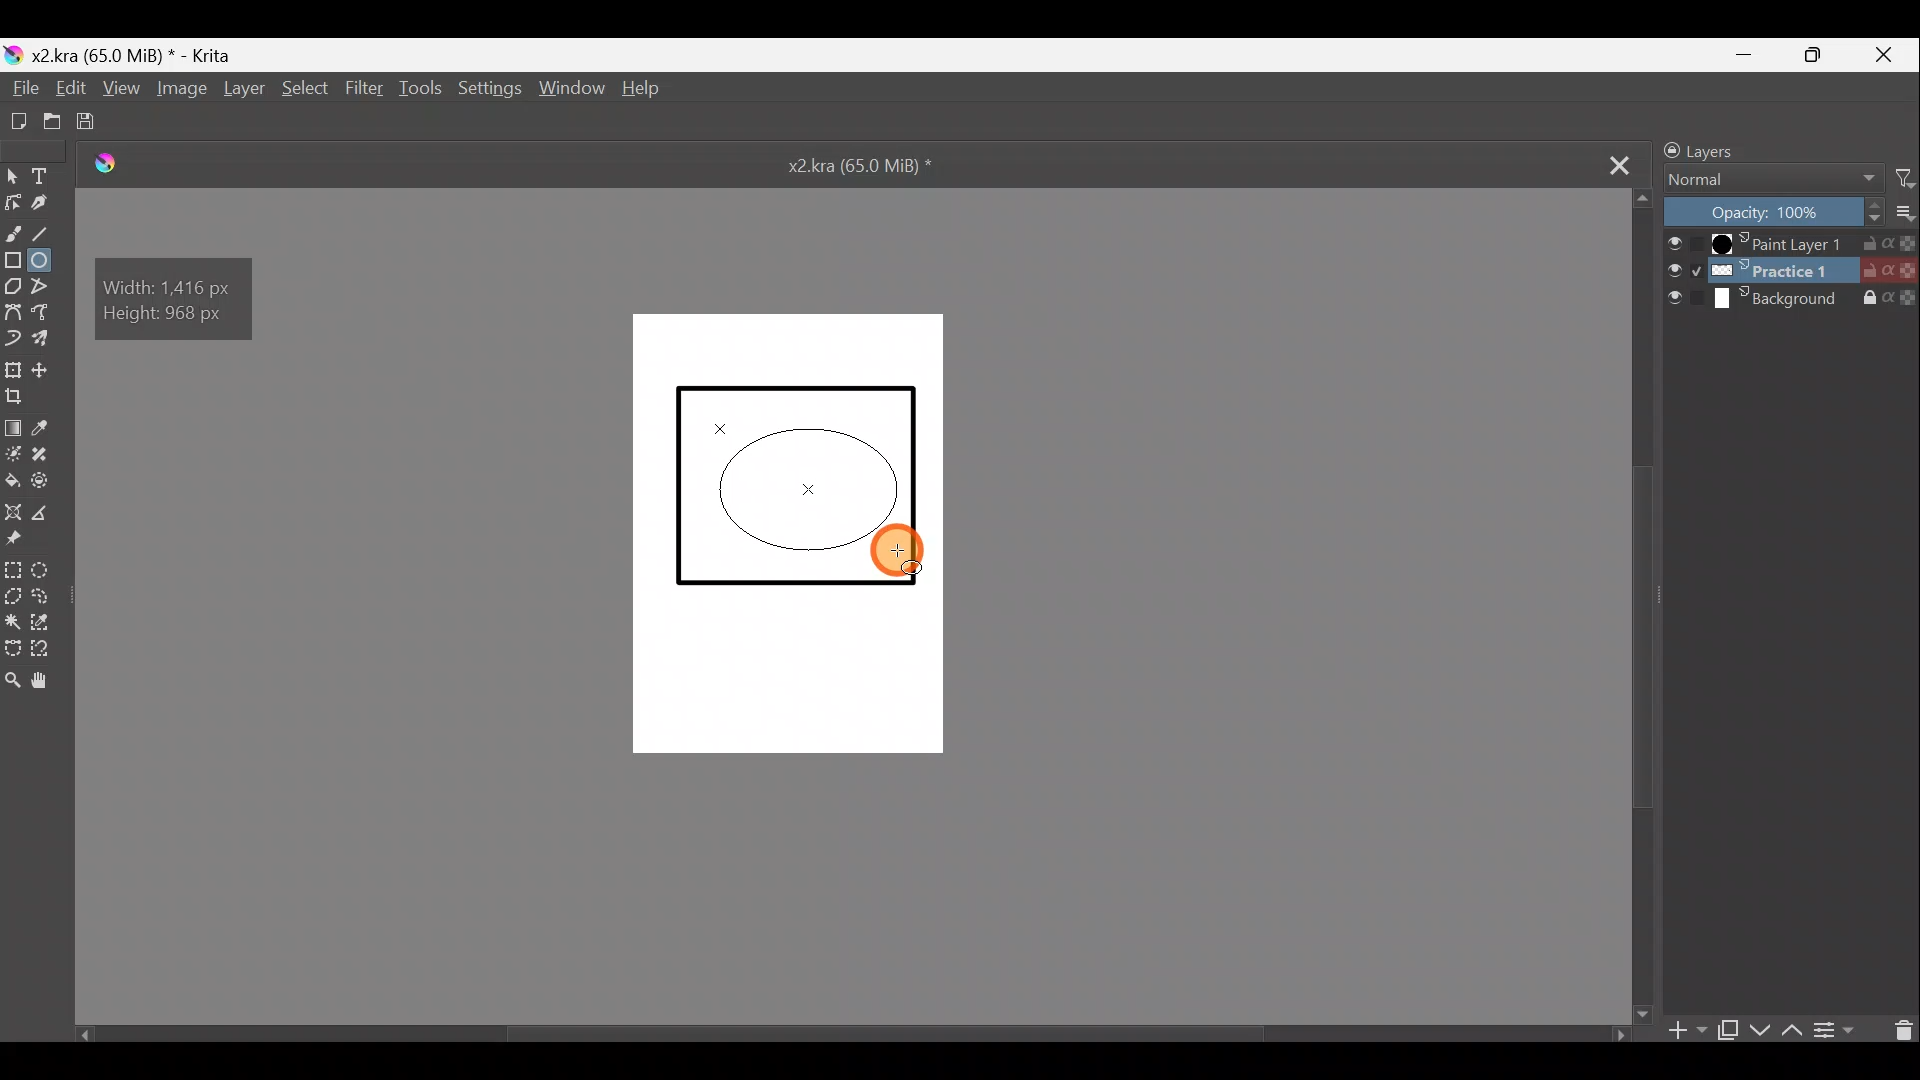 This screenshot has width=1920, height=1080. What do you see at coordinates (46, 454) in the screenshot?
I see `Smart patch tool` at bounding box center [46, 454].